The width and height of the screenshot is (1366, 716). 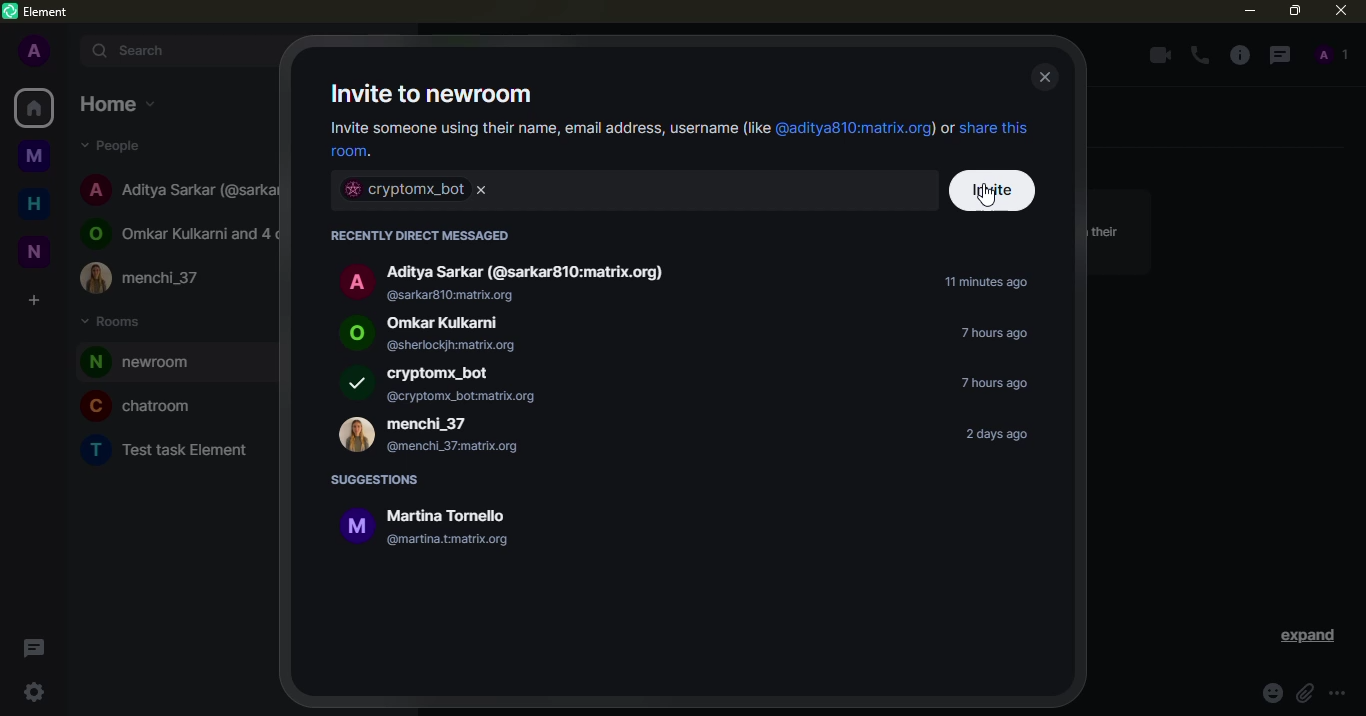 What do you see at coordinates (33, 690) in the screenshot?
I see `quick settings` at bounding box center [33, 690].